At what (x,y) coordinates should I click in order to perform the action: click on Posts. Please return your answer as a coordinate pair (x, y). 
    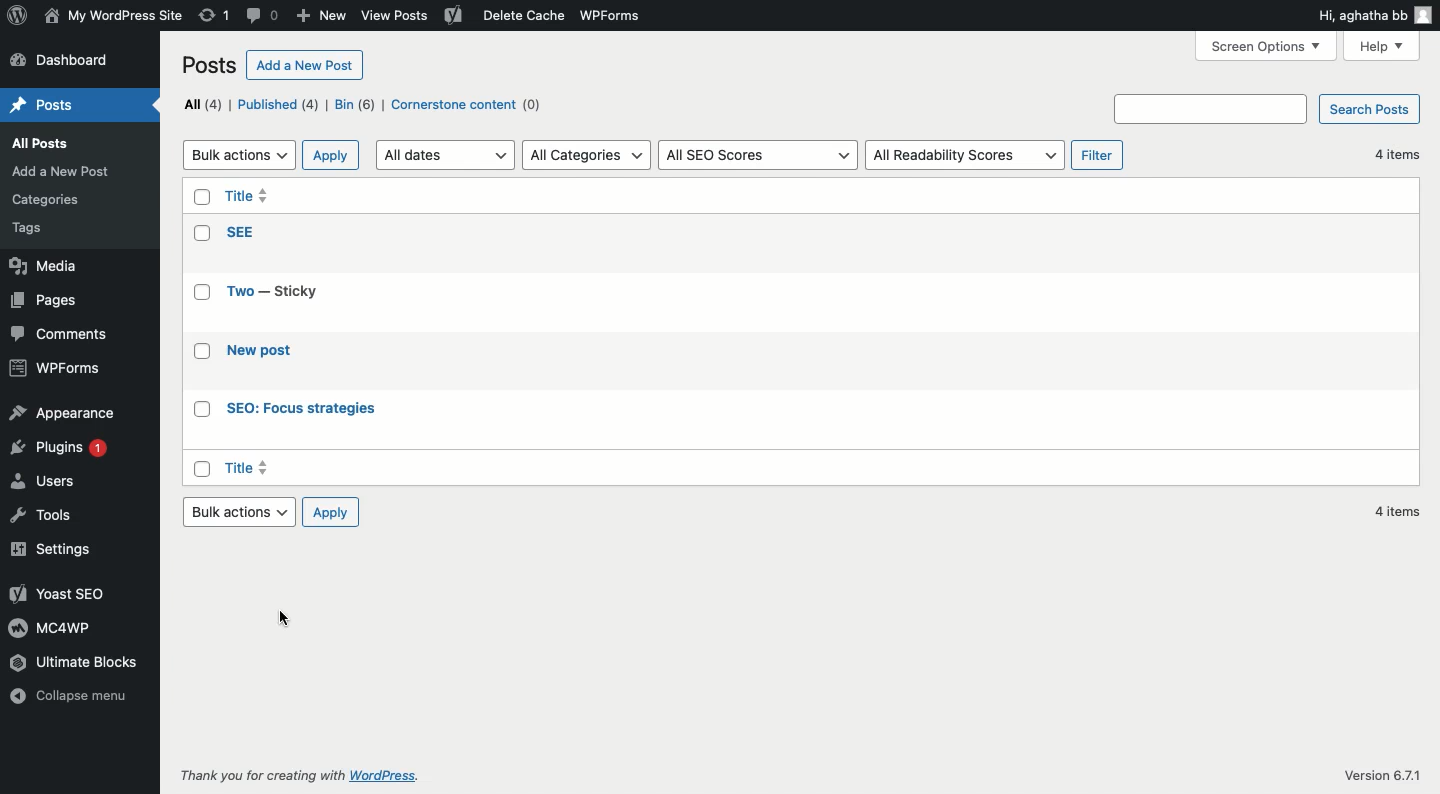
    Looking at the image, I should click on (211, 64).